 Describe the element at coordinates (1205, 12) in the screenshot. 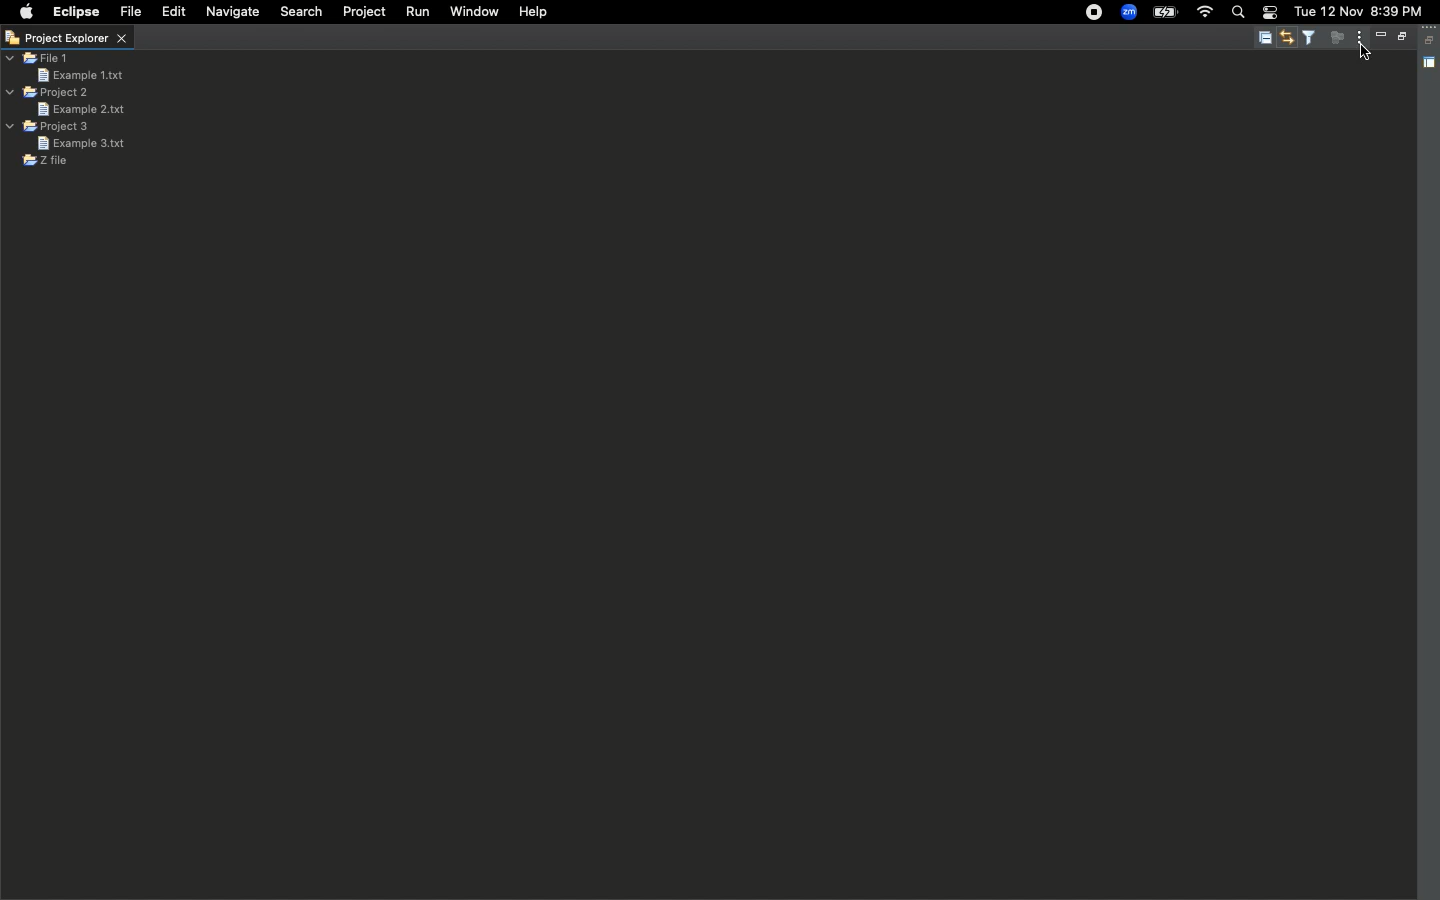

I see `Internet` at that location.